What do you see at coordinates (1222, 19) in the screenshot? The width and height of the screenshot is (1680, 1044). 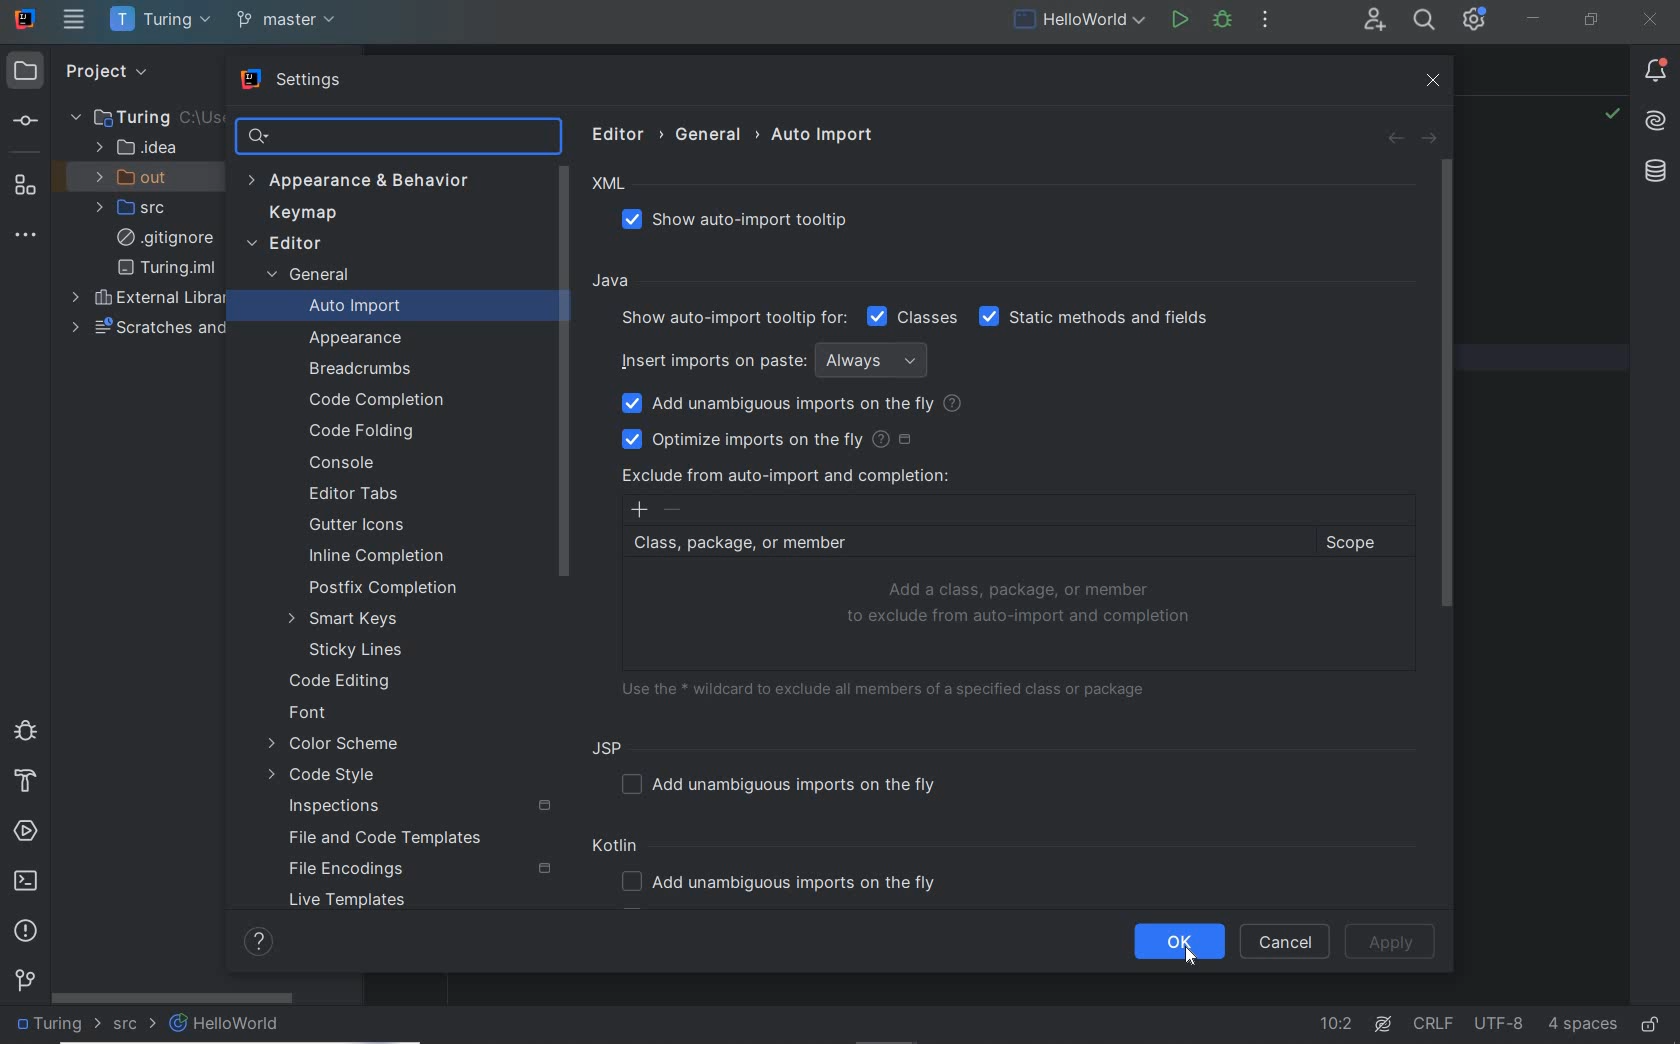 I see `DEBUG` at bounding box center [1222, 19].